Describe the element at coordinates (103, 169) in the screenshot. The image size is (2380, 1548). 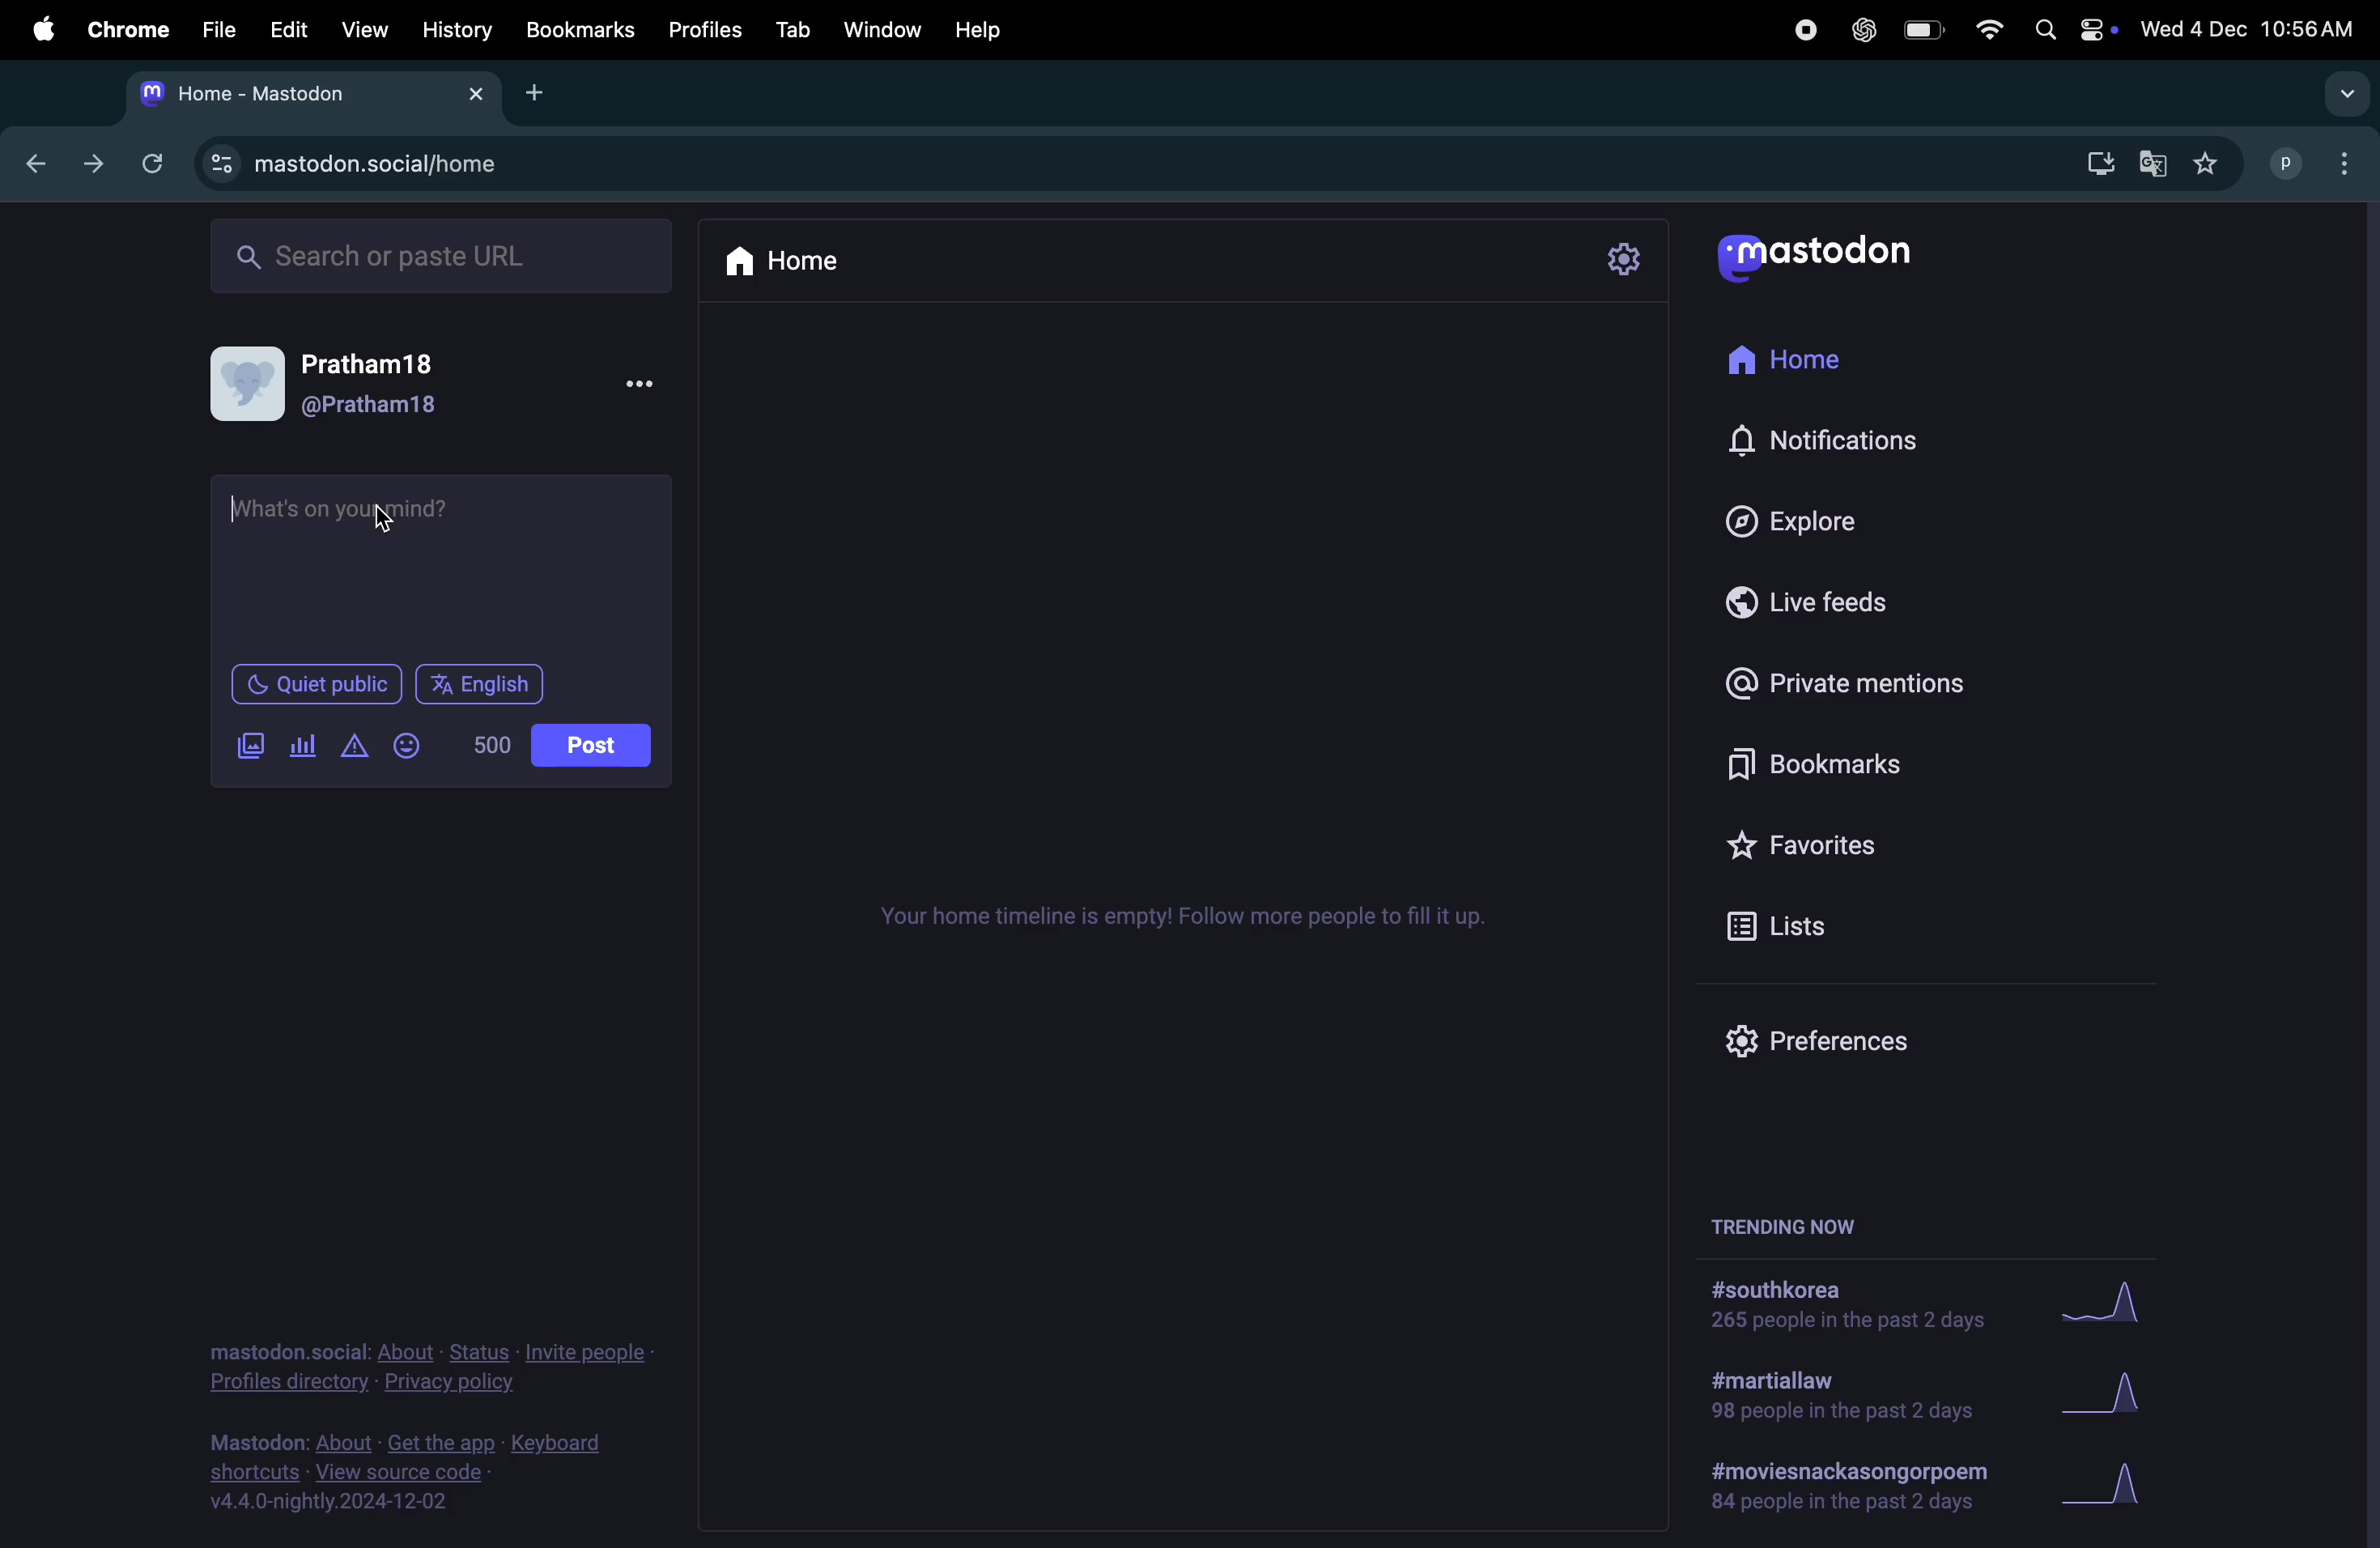
I see `next tab` at that location.